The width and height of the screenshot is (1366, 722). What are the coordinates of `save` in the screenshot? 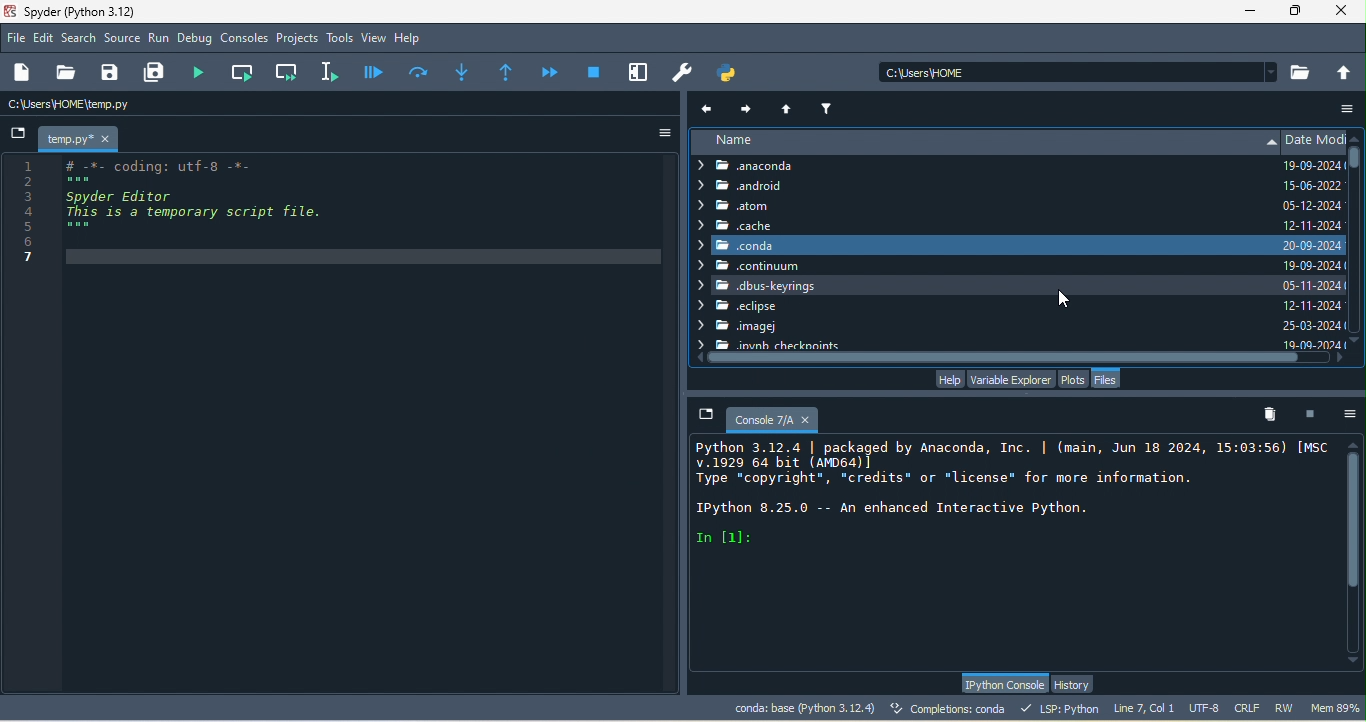 It's located at (111, 73).